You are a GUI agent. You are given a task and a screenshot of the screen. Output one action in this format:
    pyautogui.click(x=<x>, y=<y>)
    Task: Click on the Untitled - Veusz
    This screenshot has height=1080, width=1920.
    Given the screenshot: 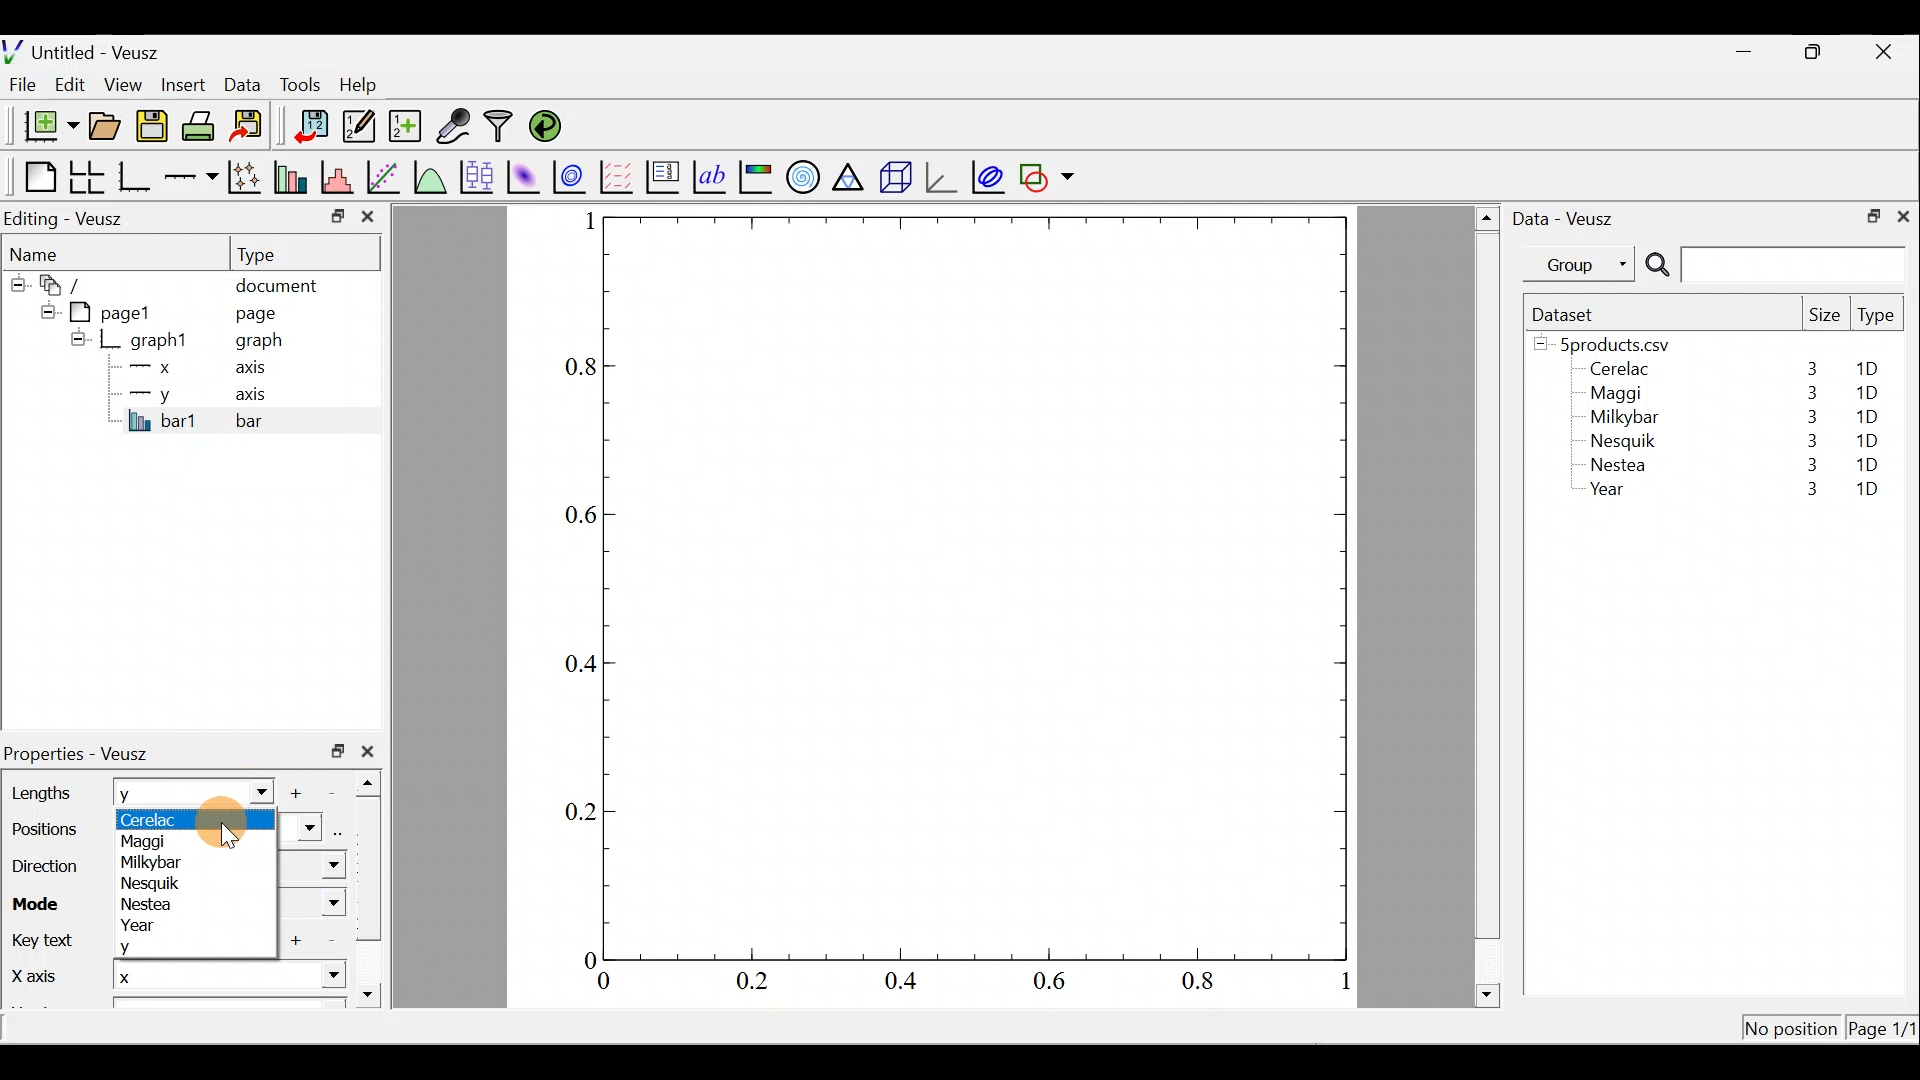 What is the action you would take?
    pyautogui.click(x=89, y=49)
    